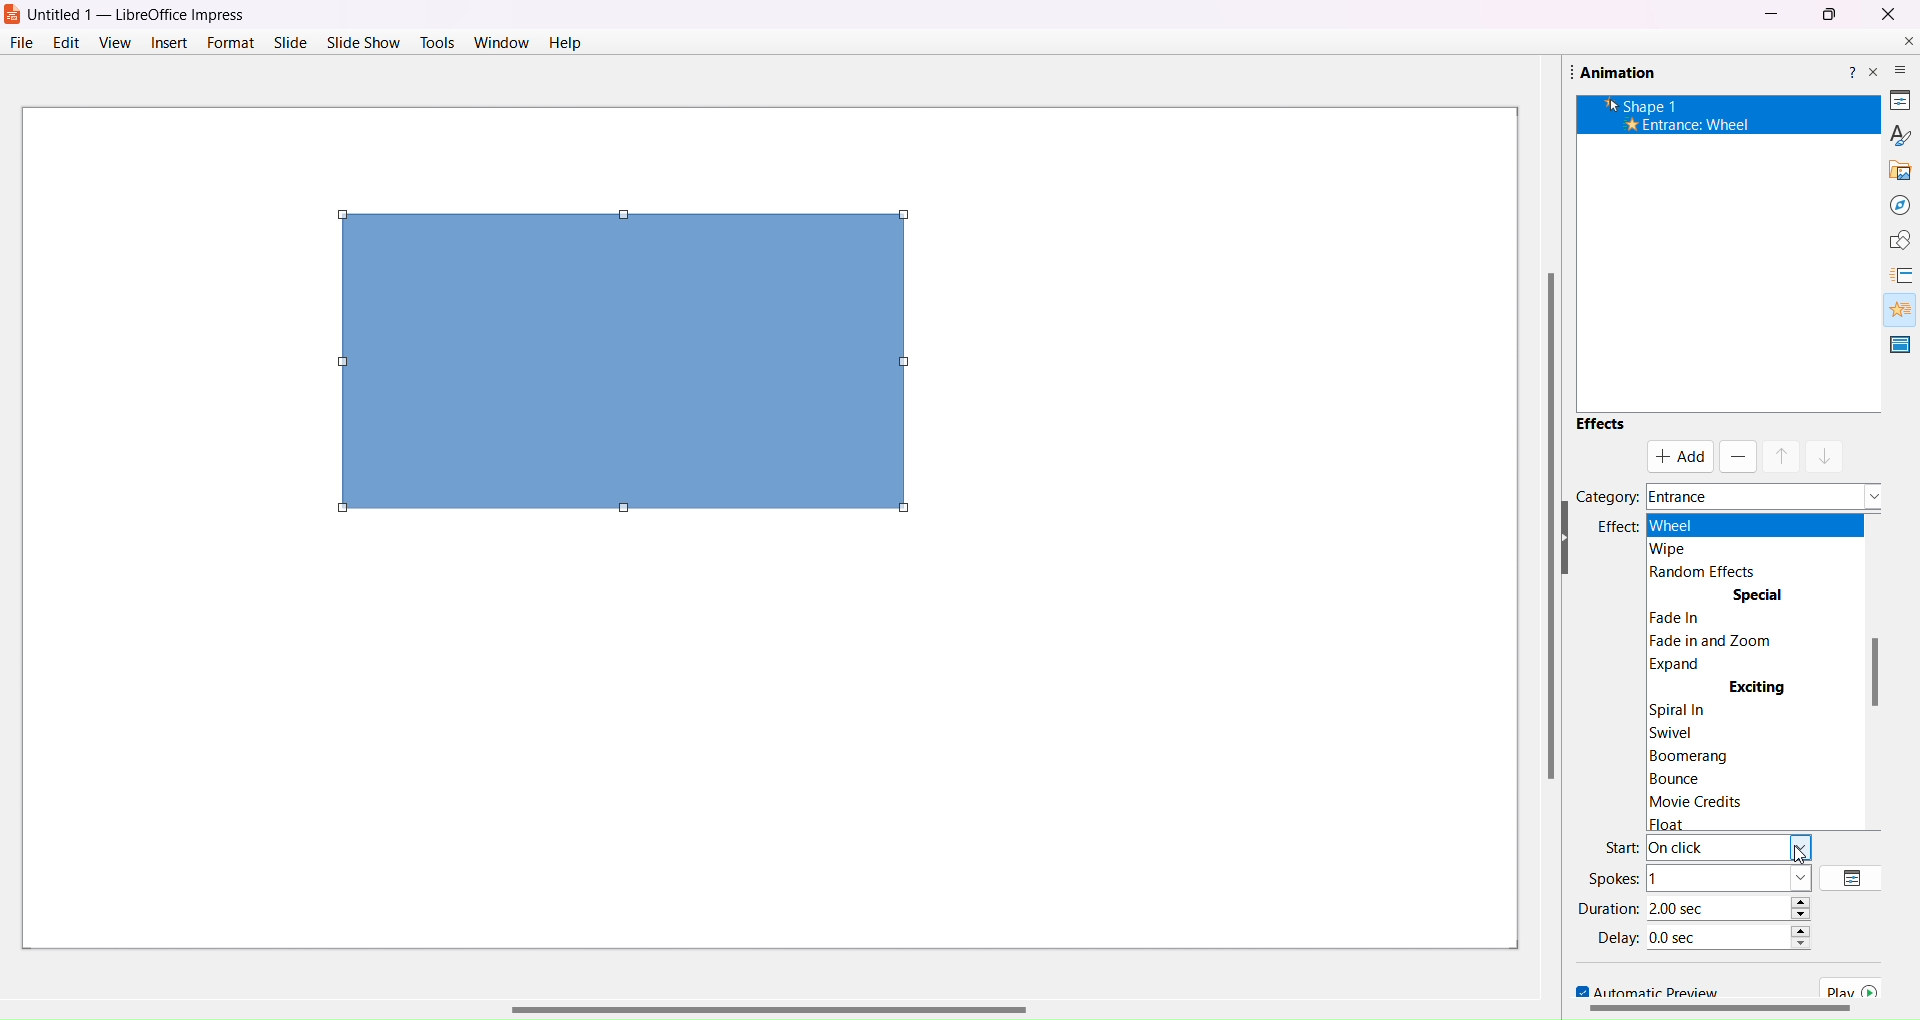  What do you see at coordinates (1640, 991) in the screenshot?
I see `Automatic Preview` at bounding box center [1640, 991].